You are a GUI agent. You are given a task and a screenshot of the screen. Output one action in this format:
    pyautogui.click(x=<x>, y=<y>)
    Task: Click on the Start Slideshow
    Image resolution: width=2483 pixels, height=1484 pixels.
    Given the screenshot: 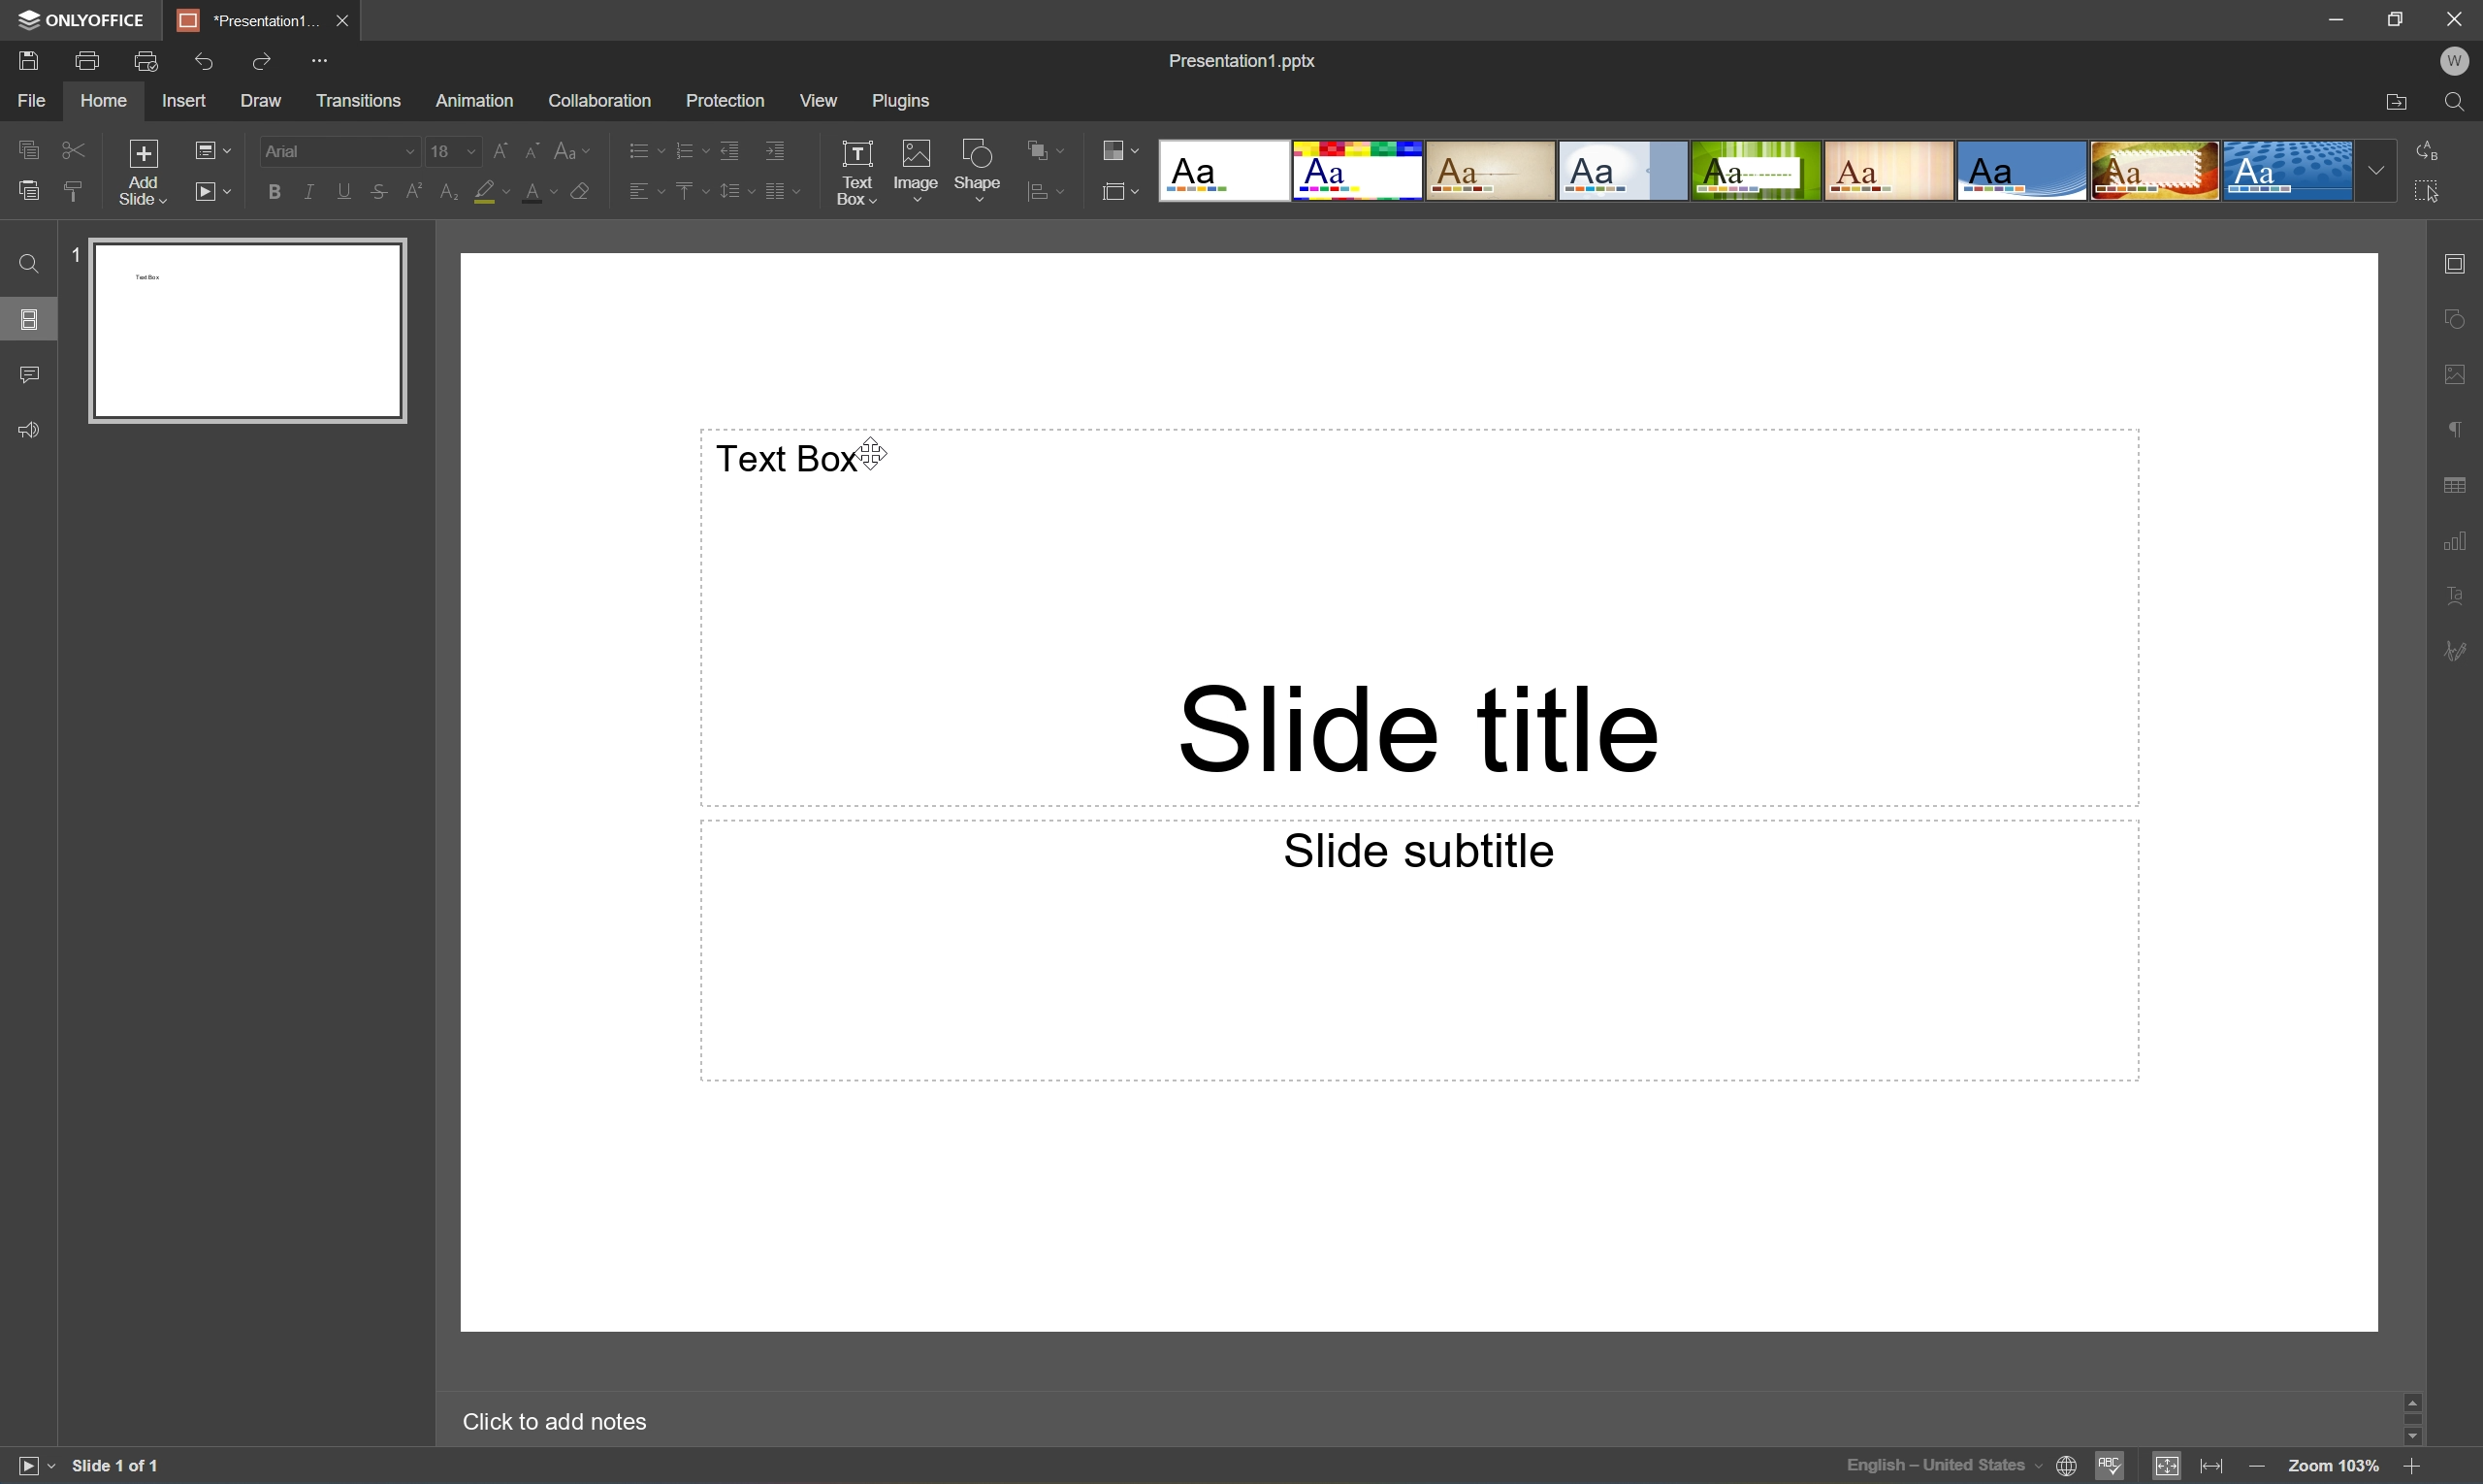 What is the action you would take?
    pyautogui.click(x=210, y=190)
    